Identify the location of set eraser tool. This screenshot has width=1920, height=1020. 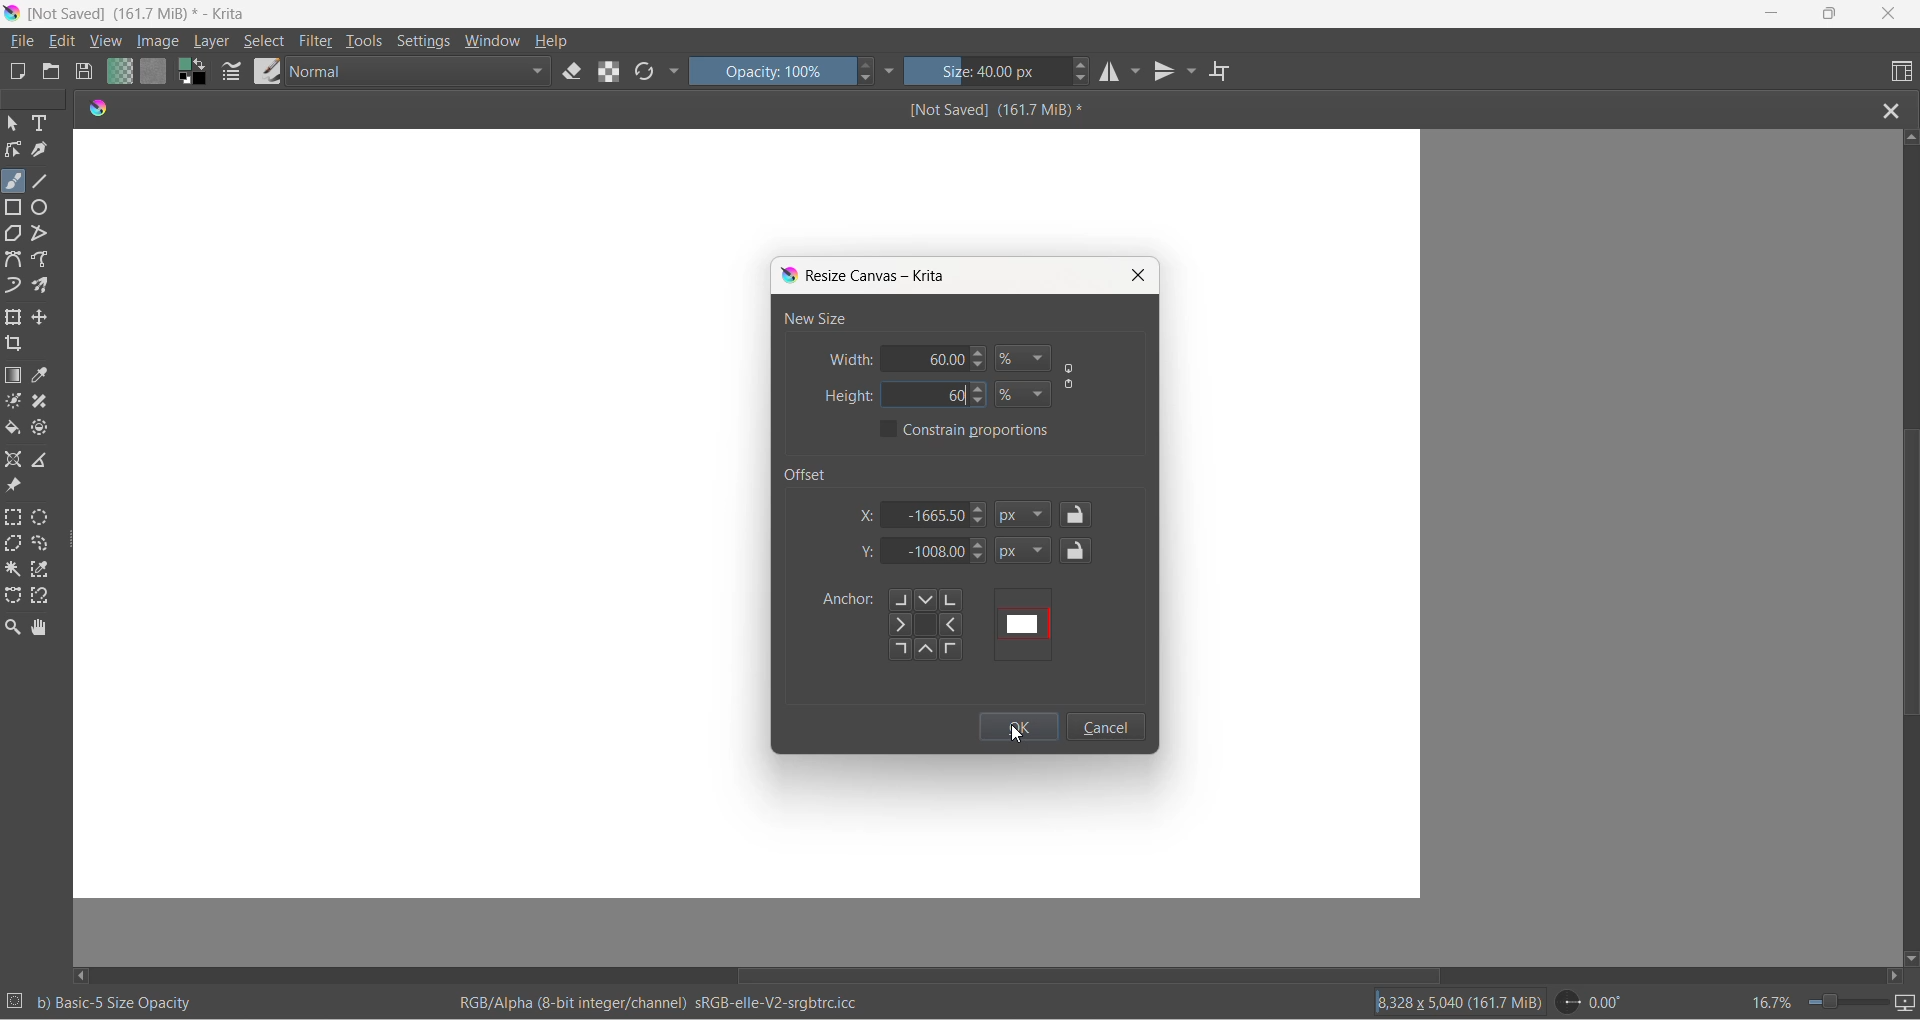
(573, 71).